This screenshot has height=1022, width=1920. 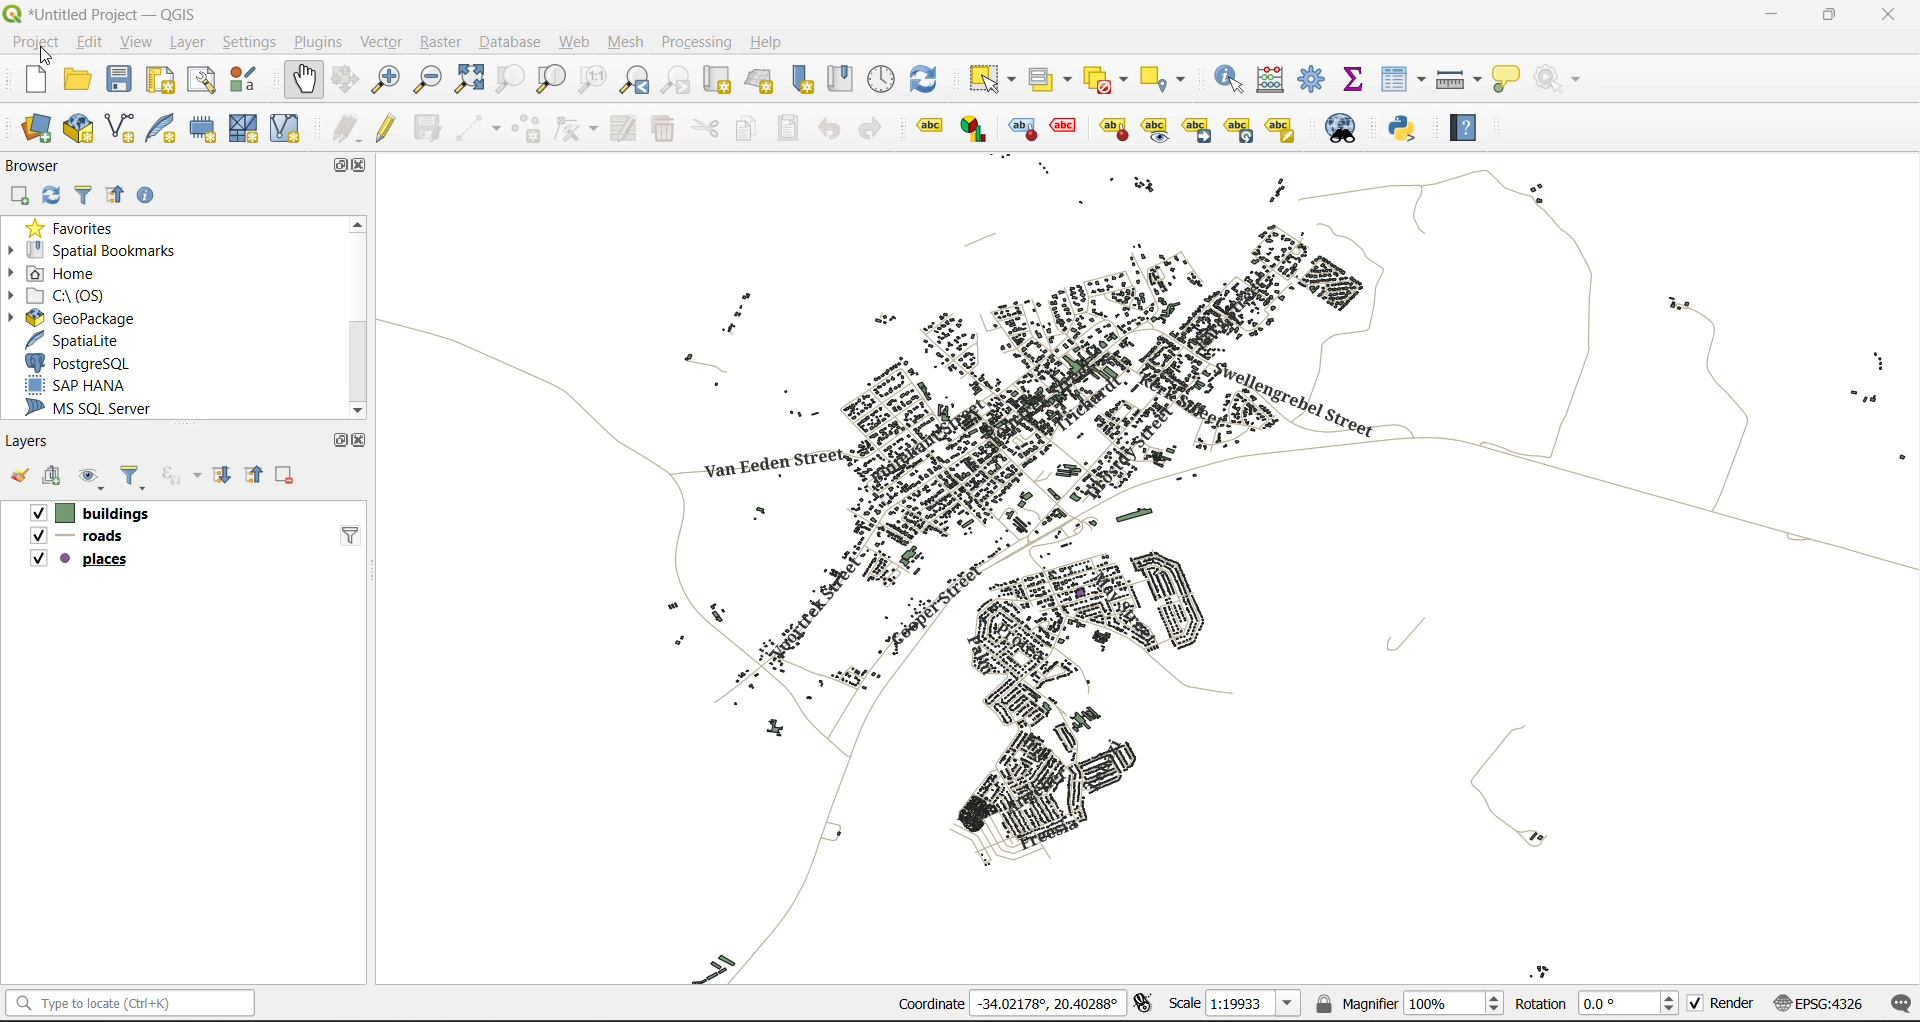 I want to click on manage map, so click(x=92, y=477).